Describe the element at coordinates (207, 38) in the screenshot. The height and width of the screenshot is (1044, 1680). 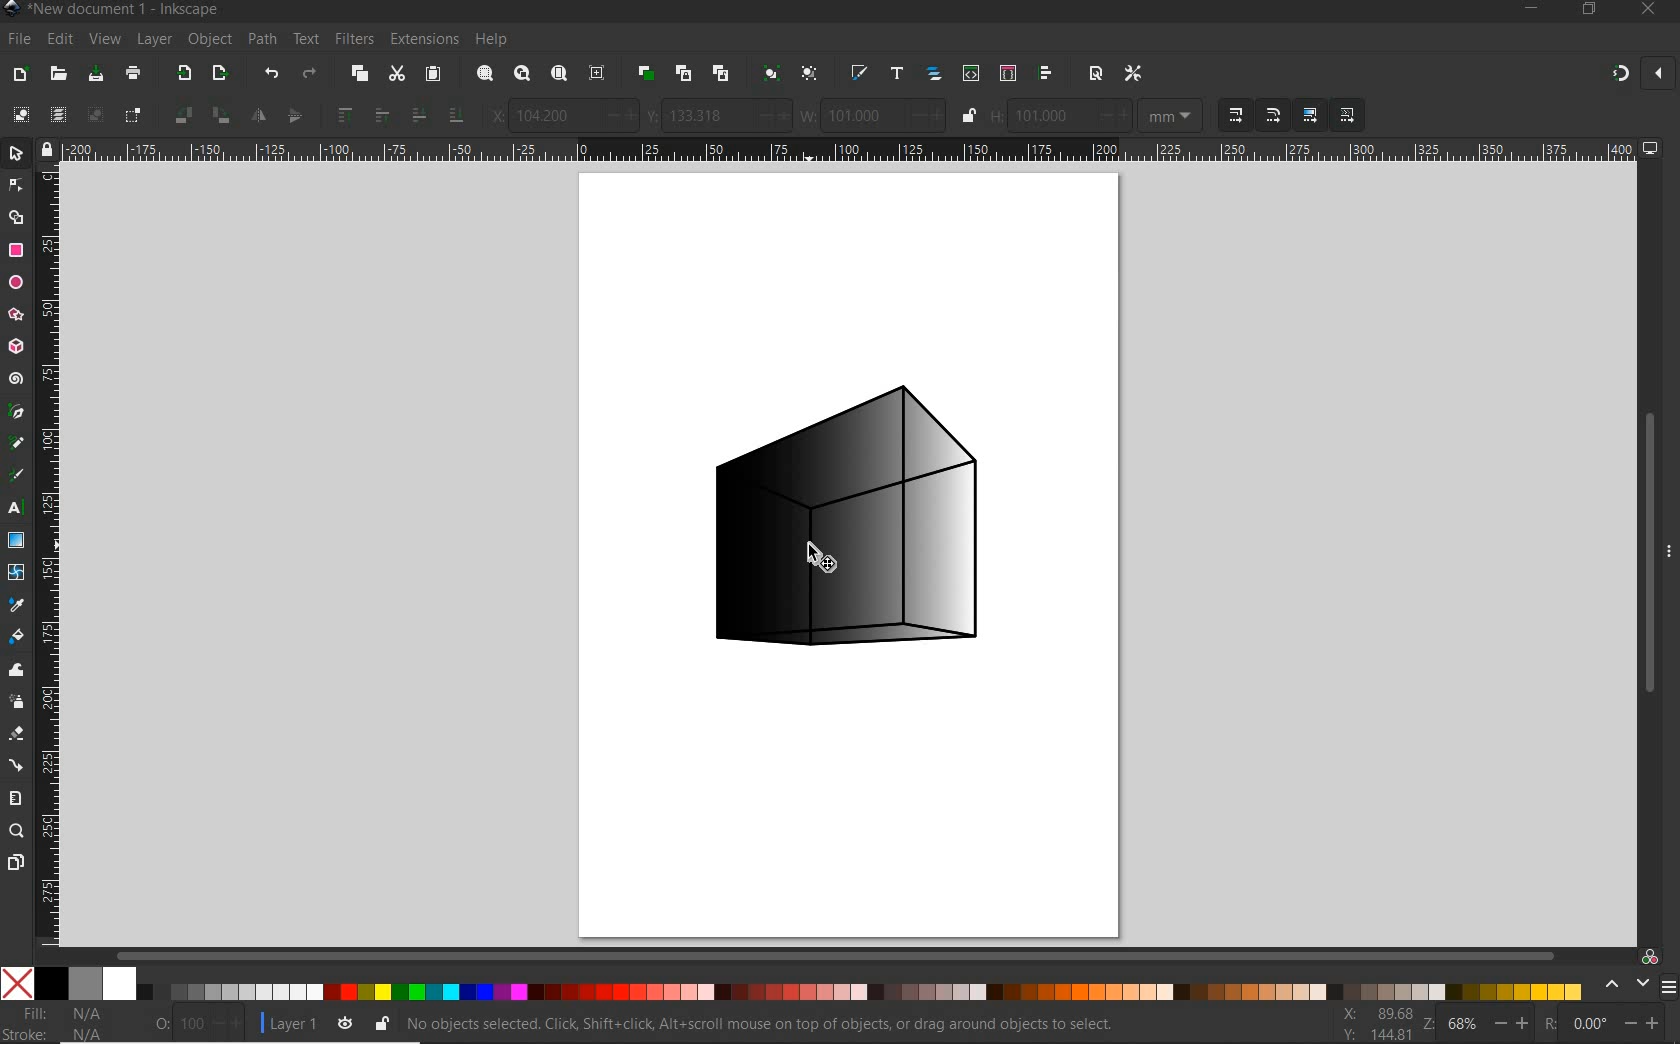
I see `OBJECT` at that location.